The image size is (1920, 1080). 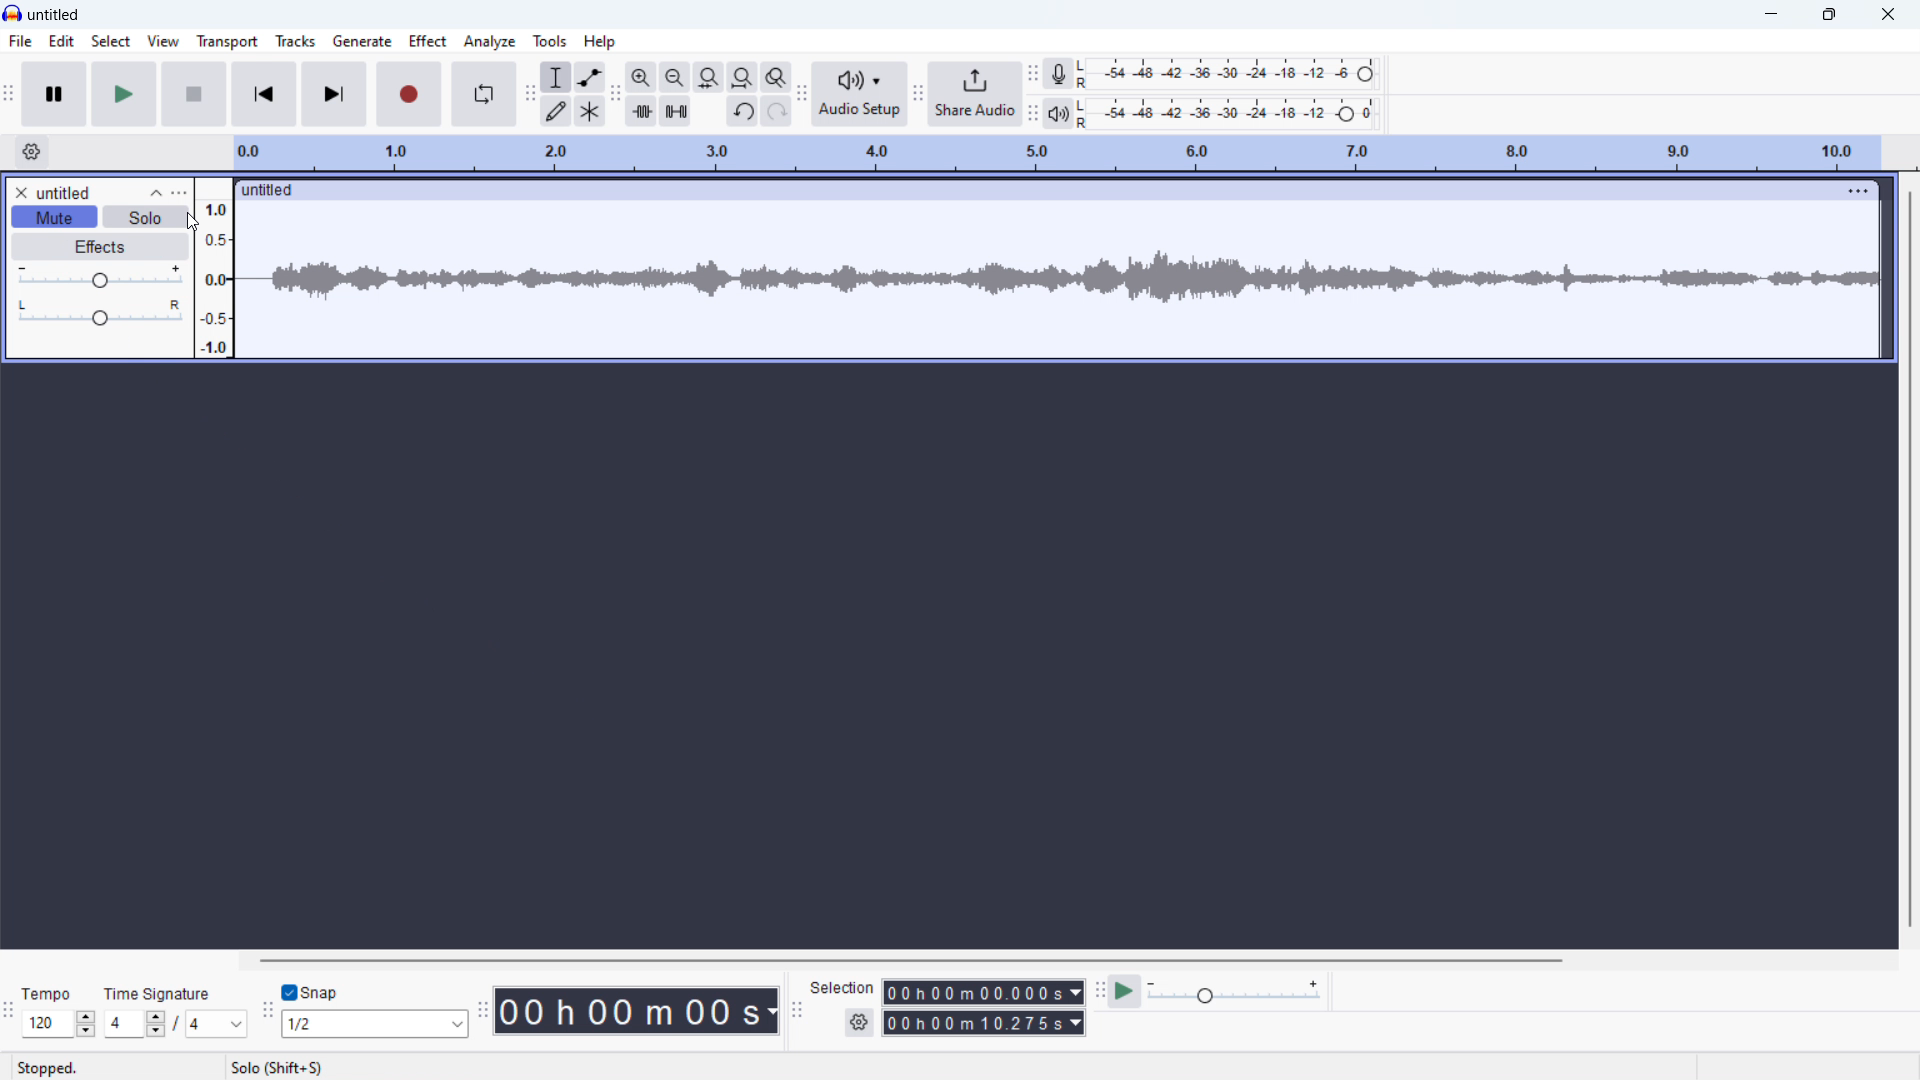 I want to click on selection tool, so click(x=556, y=77).